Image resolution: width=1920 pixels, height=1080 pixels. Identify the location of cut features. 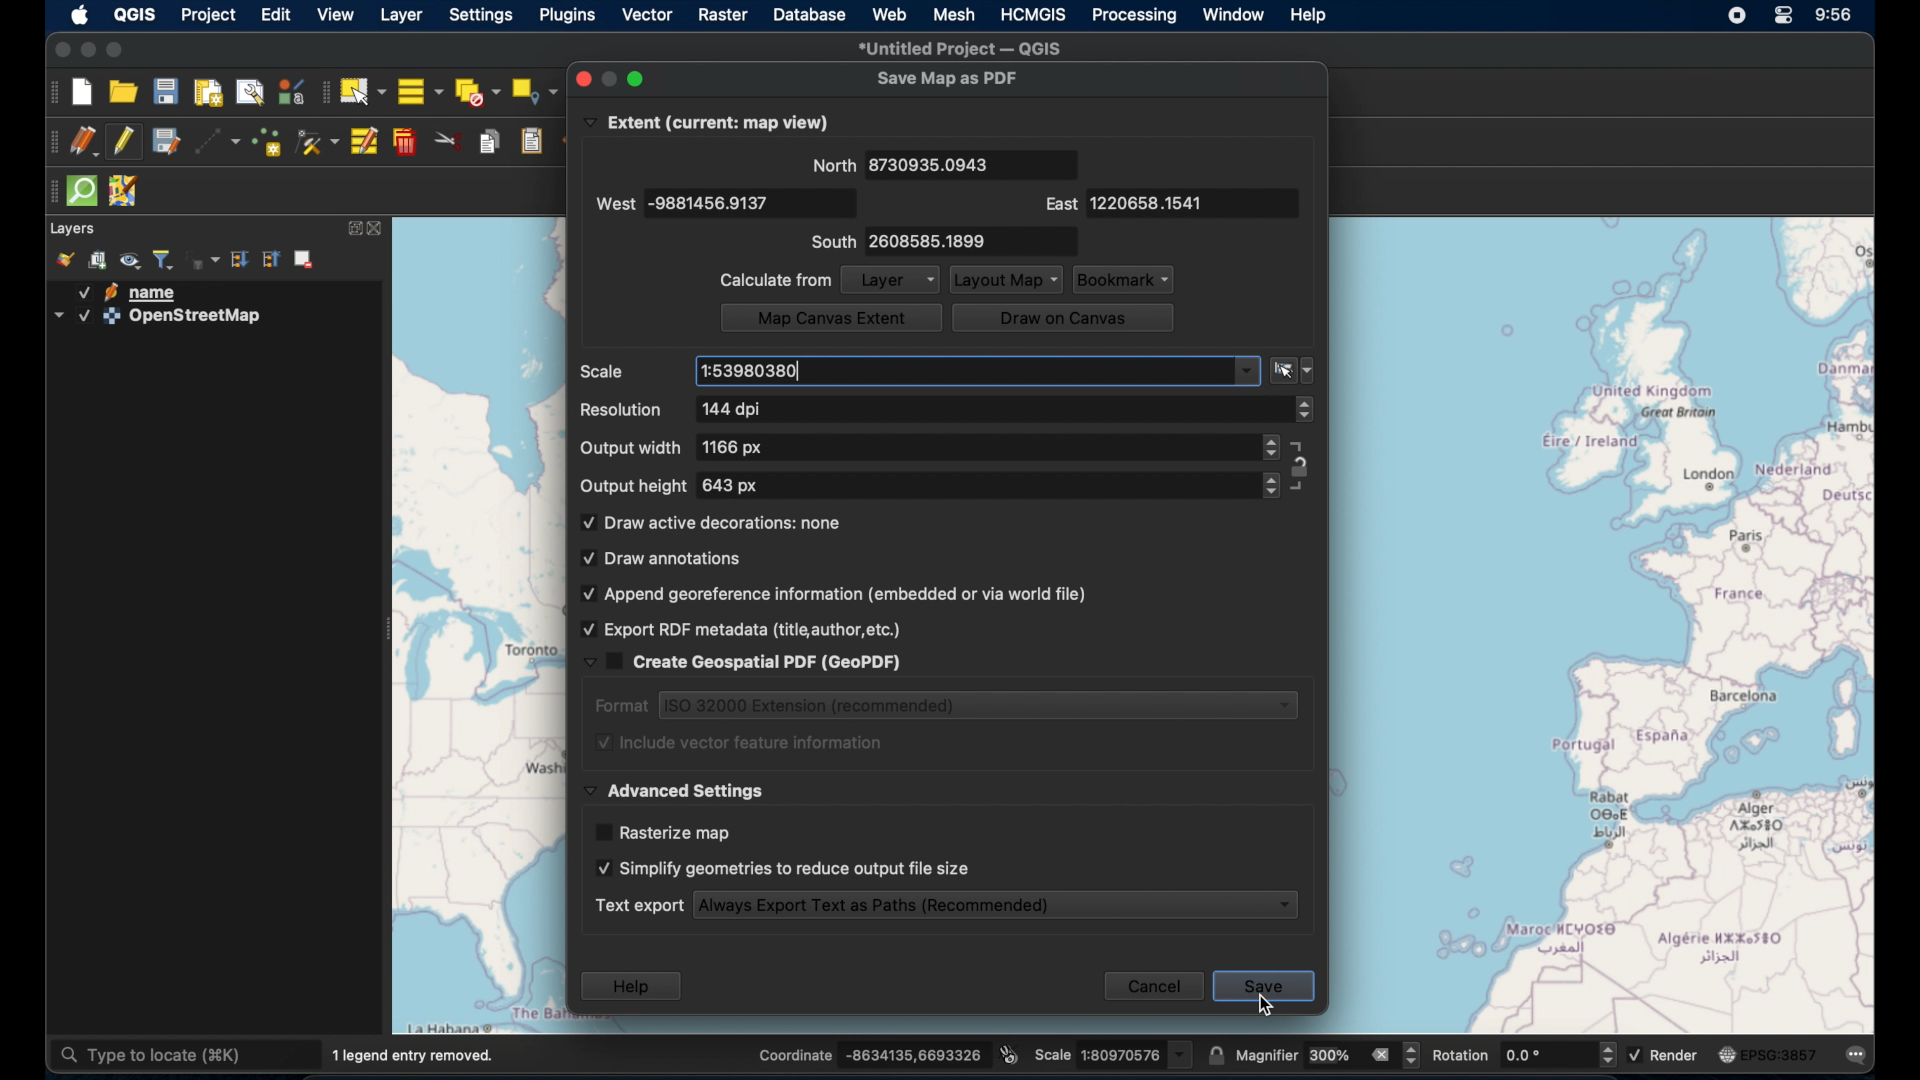
(449, 141).